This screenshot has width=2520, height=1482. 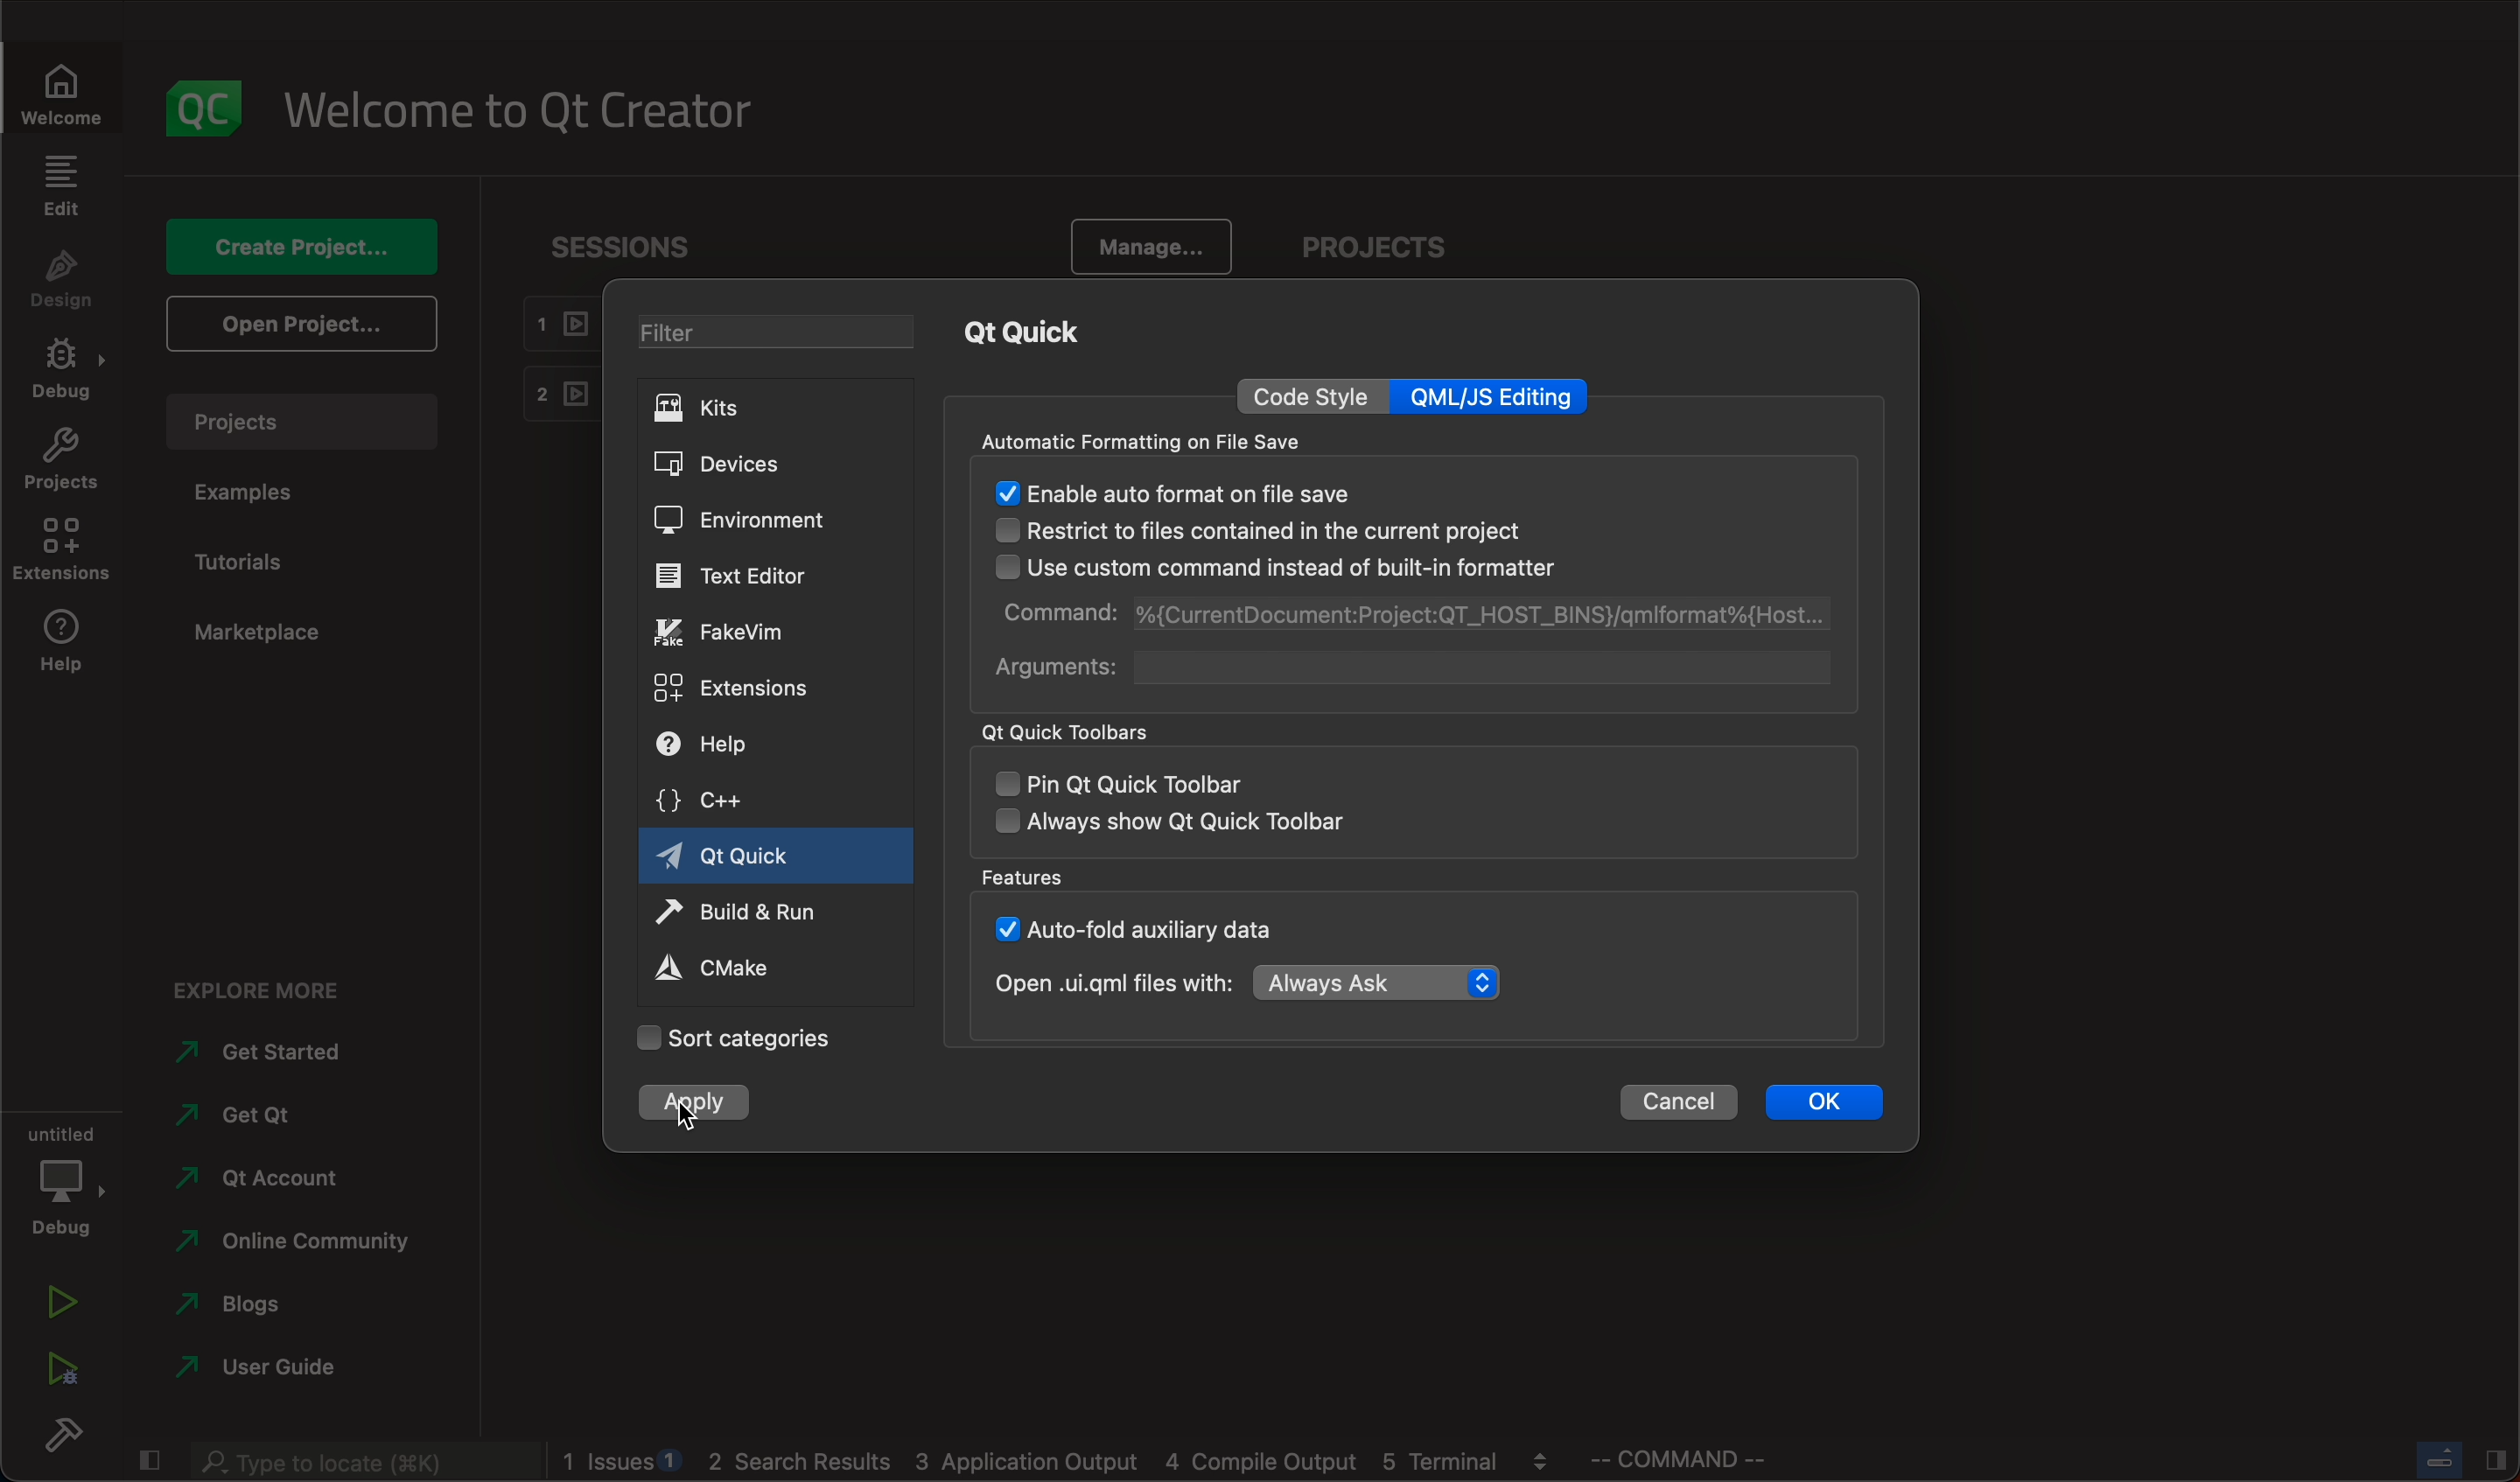 What do you see at coordinates (1174, 822) in the screenshot?
I see `always show` at bounding box center [1174, 822].